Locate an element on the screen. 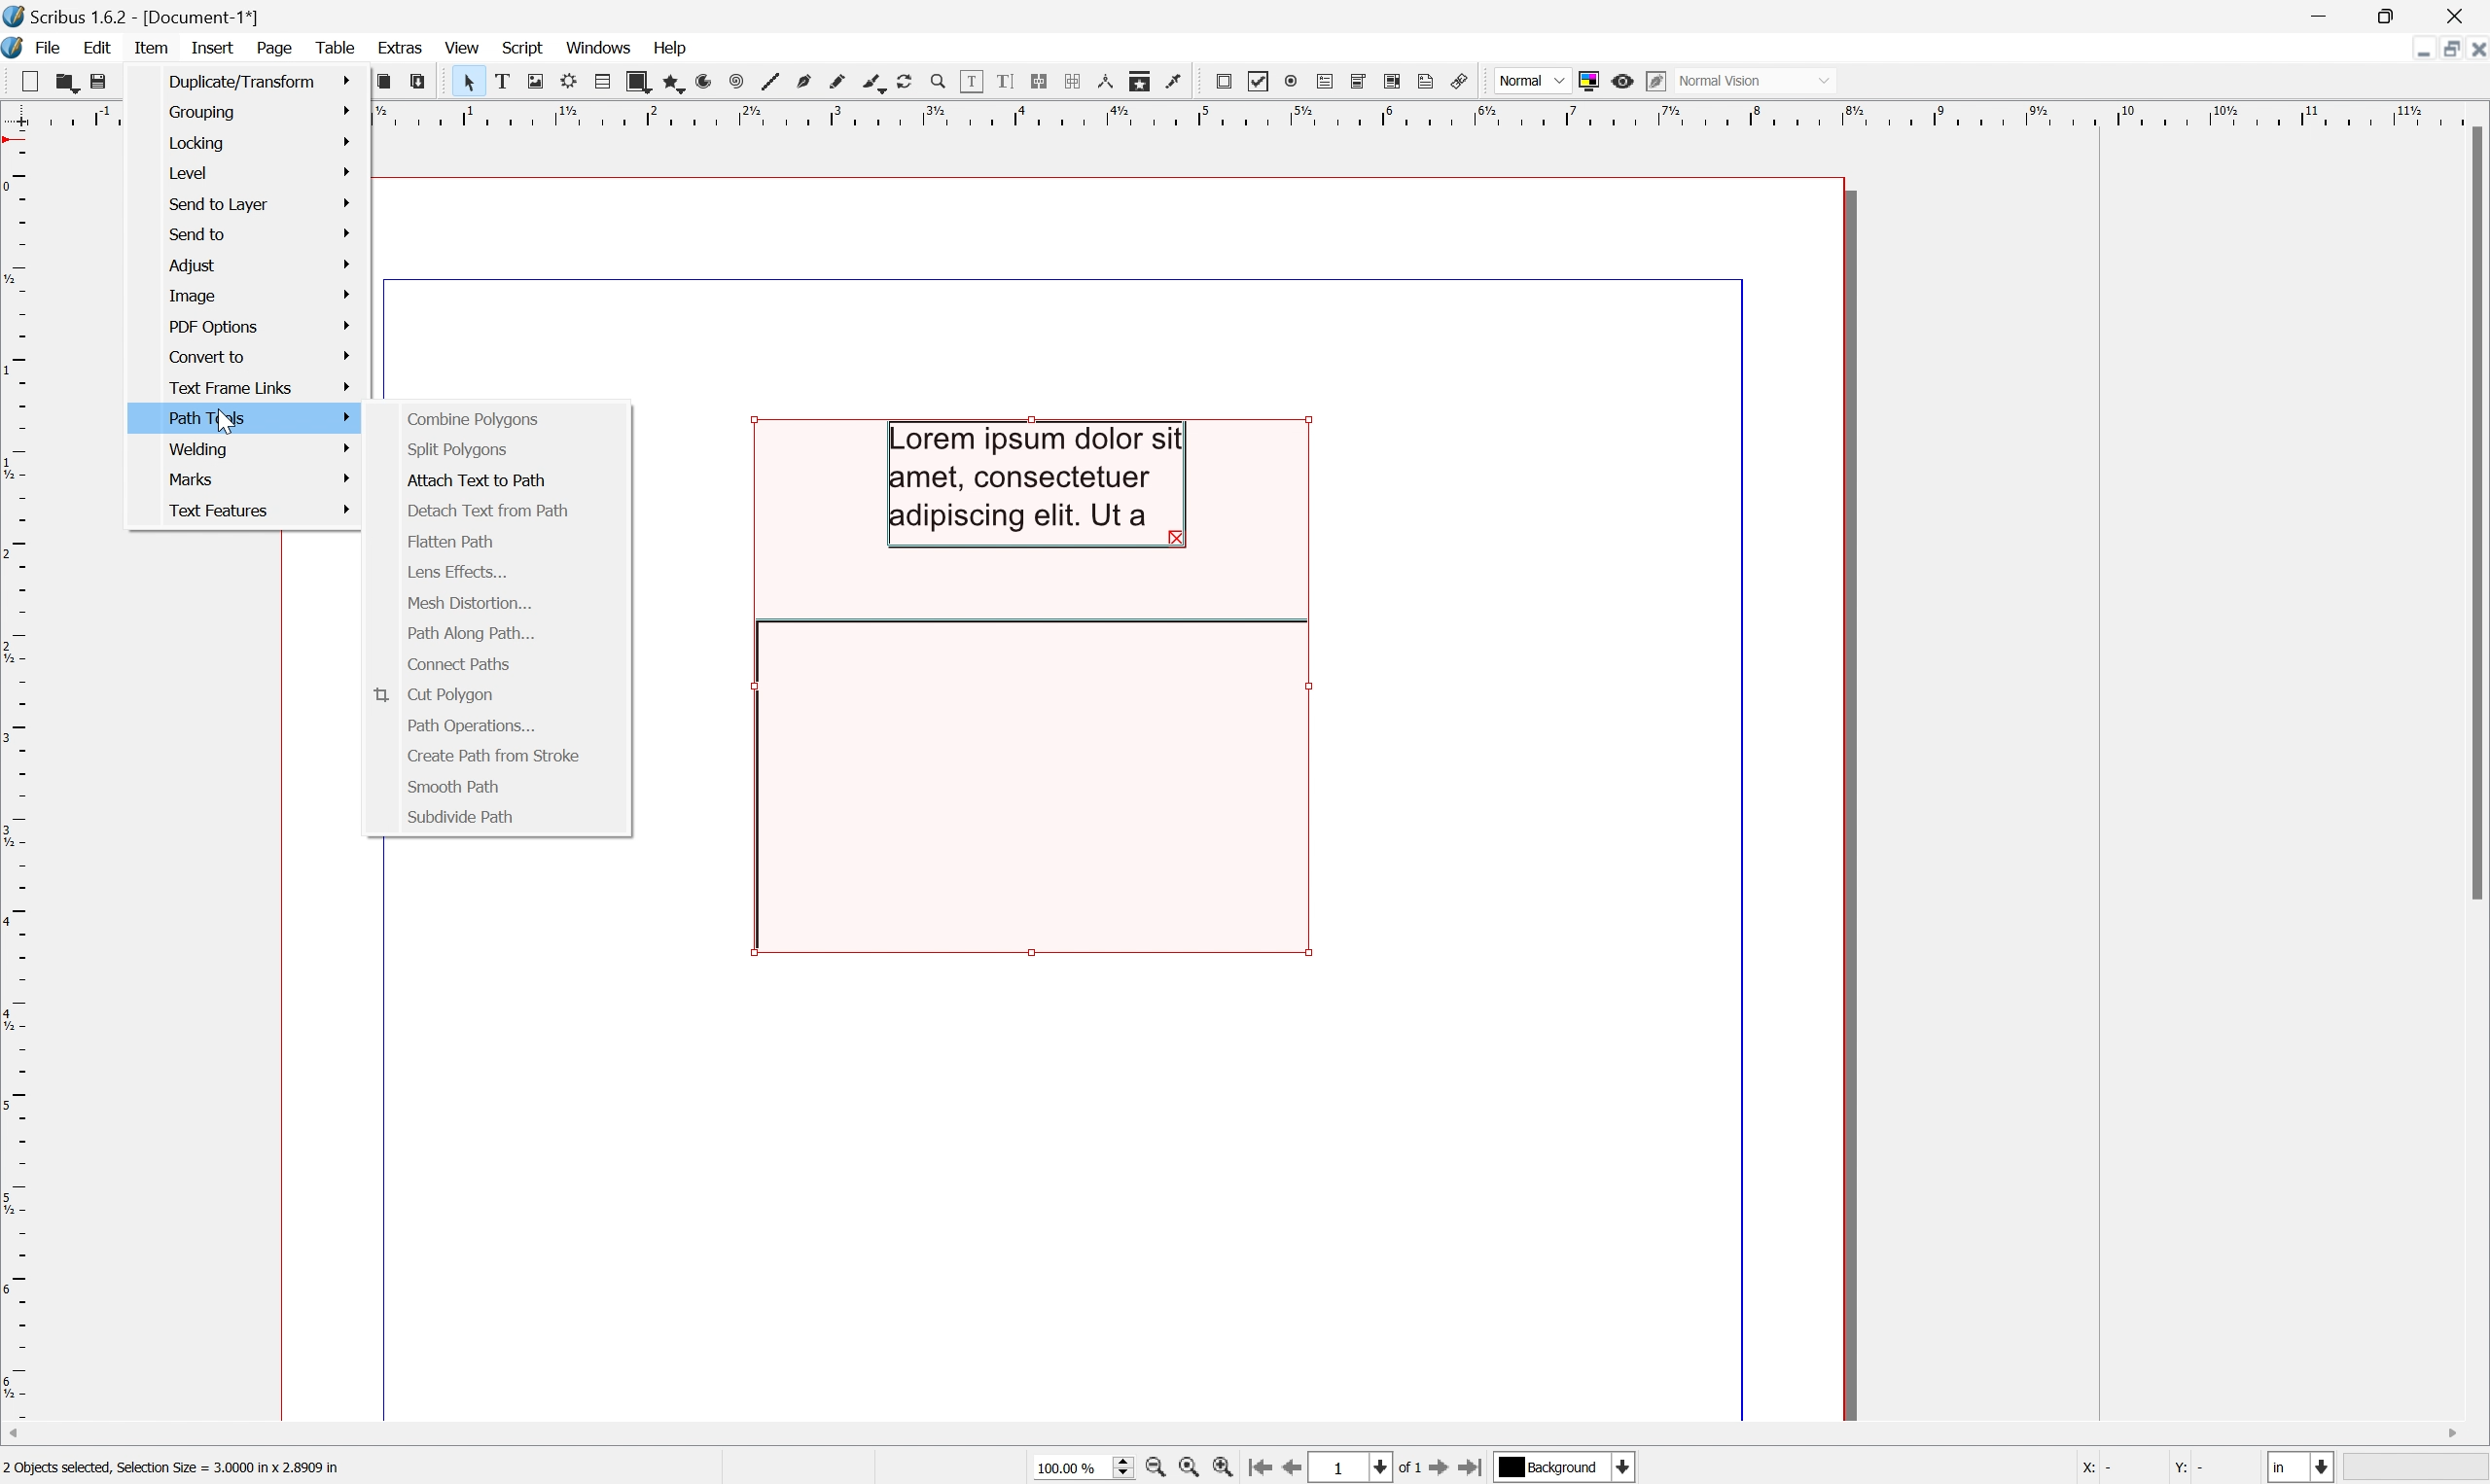  Minimize is located at coordinates (2407, 48).